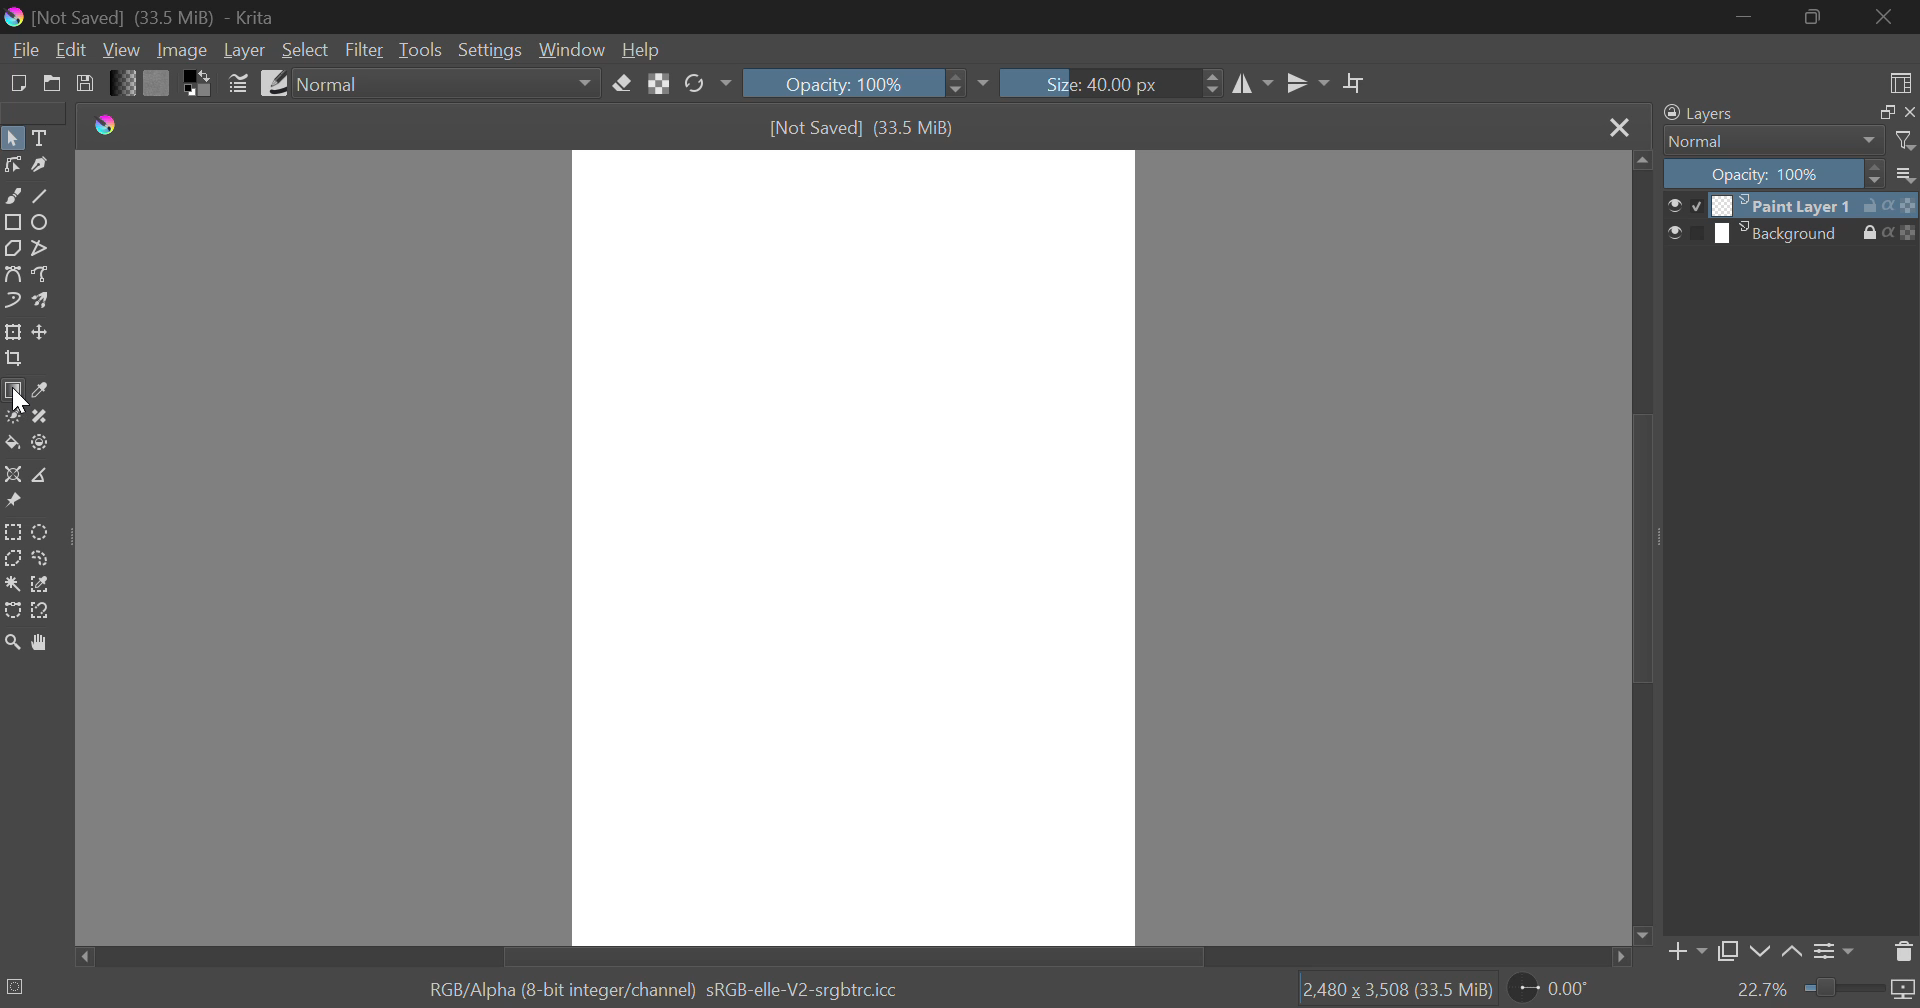 This screenshot has width=1920, height=1008. Describe the element at coordinates (41, 418) in the screenshot. I see `Smart Patch Tool` at that location.